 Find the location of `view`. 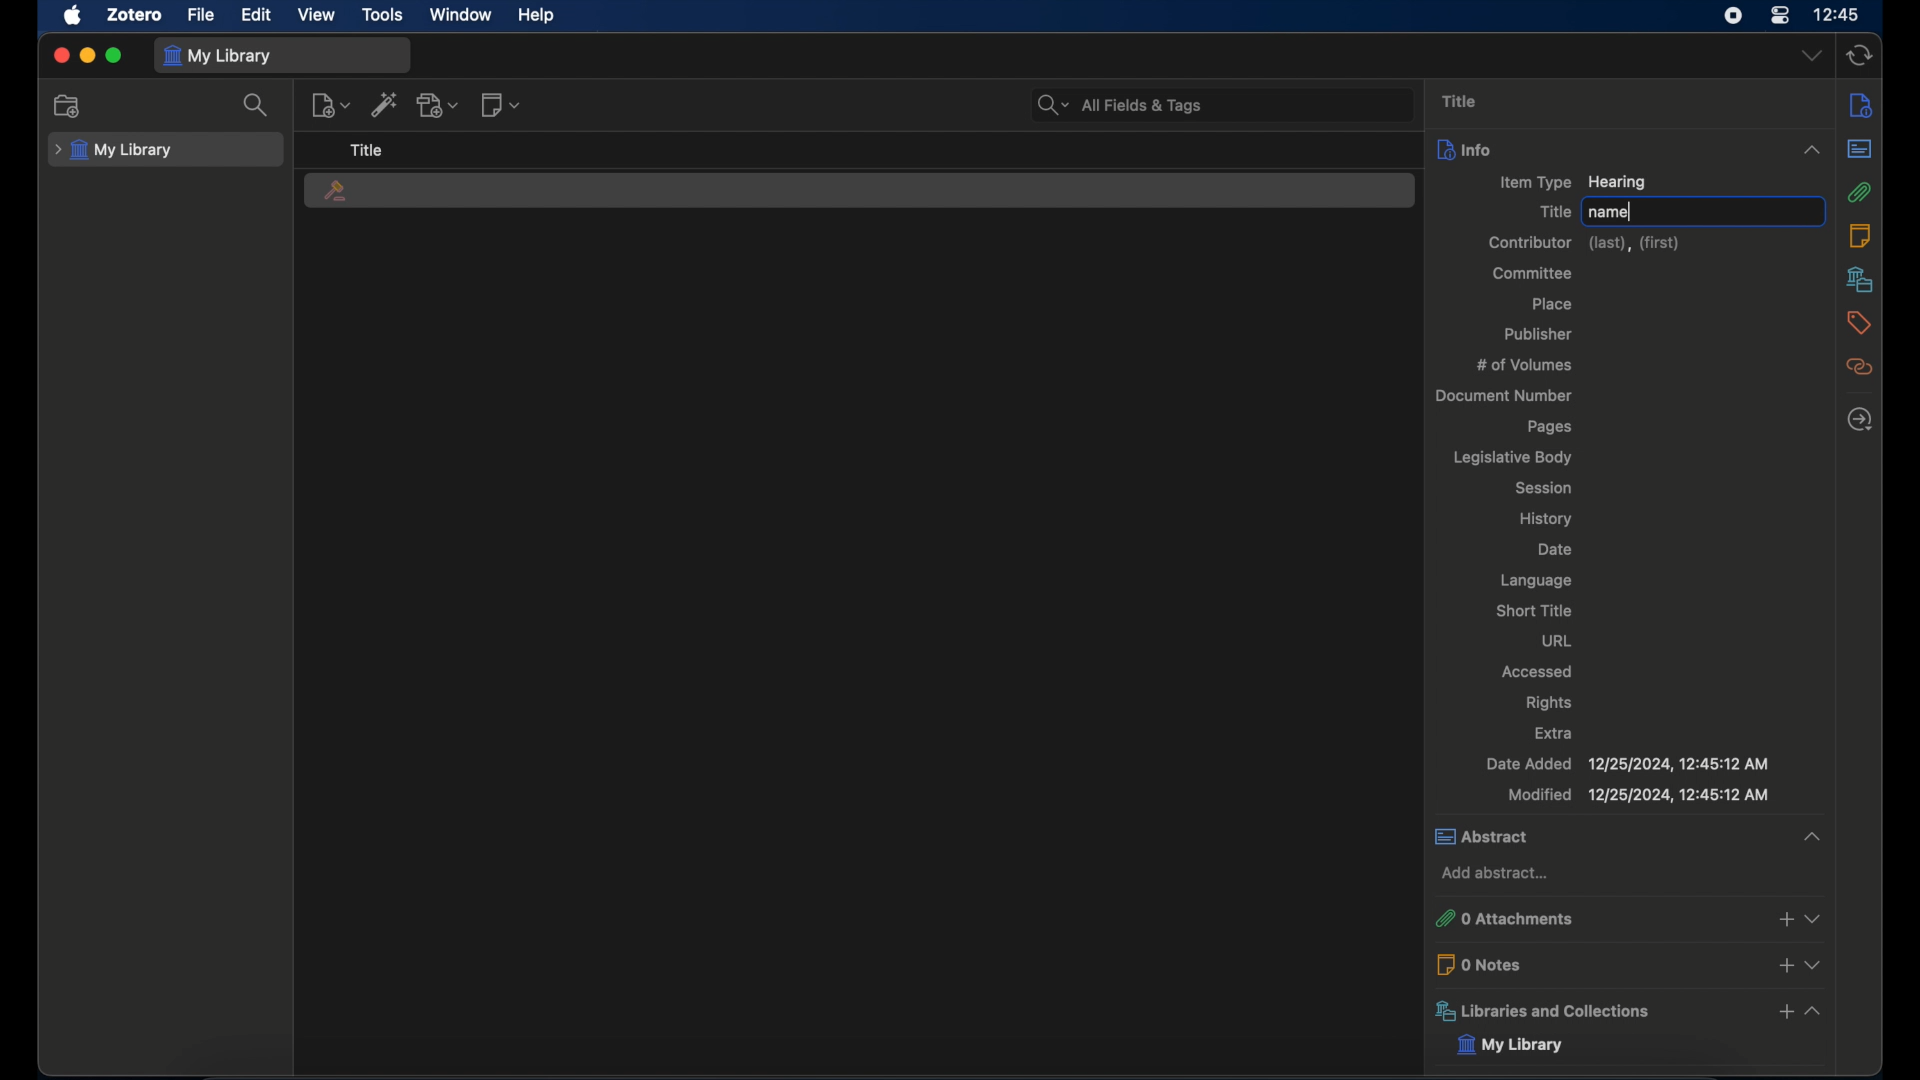

view is located at coordinates (316, 15).